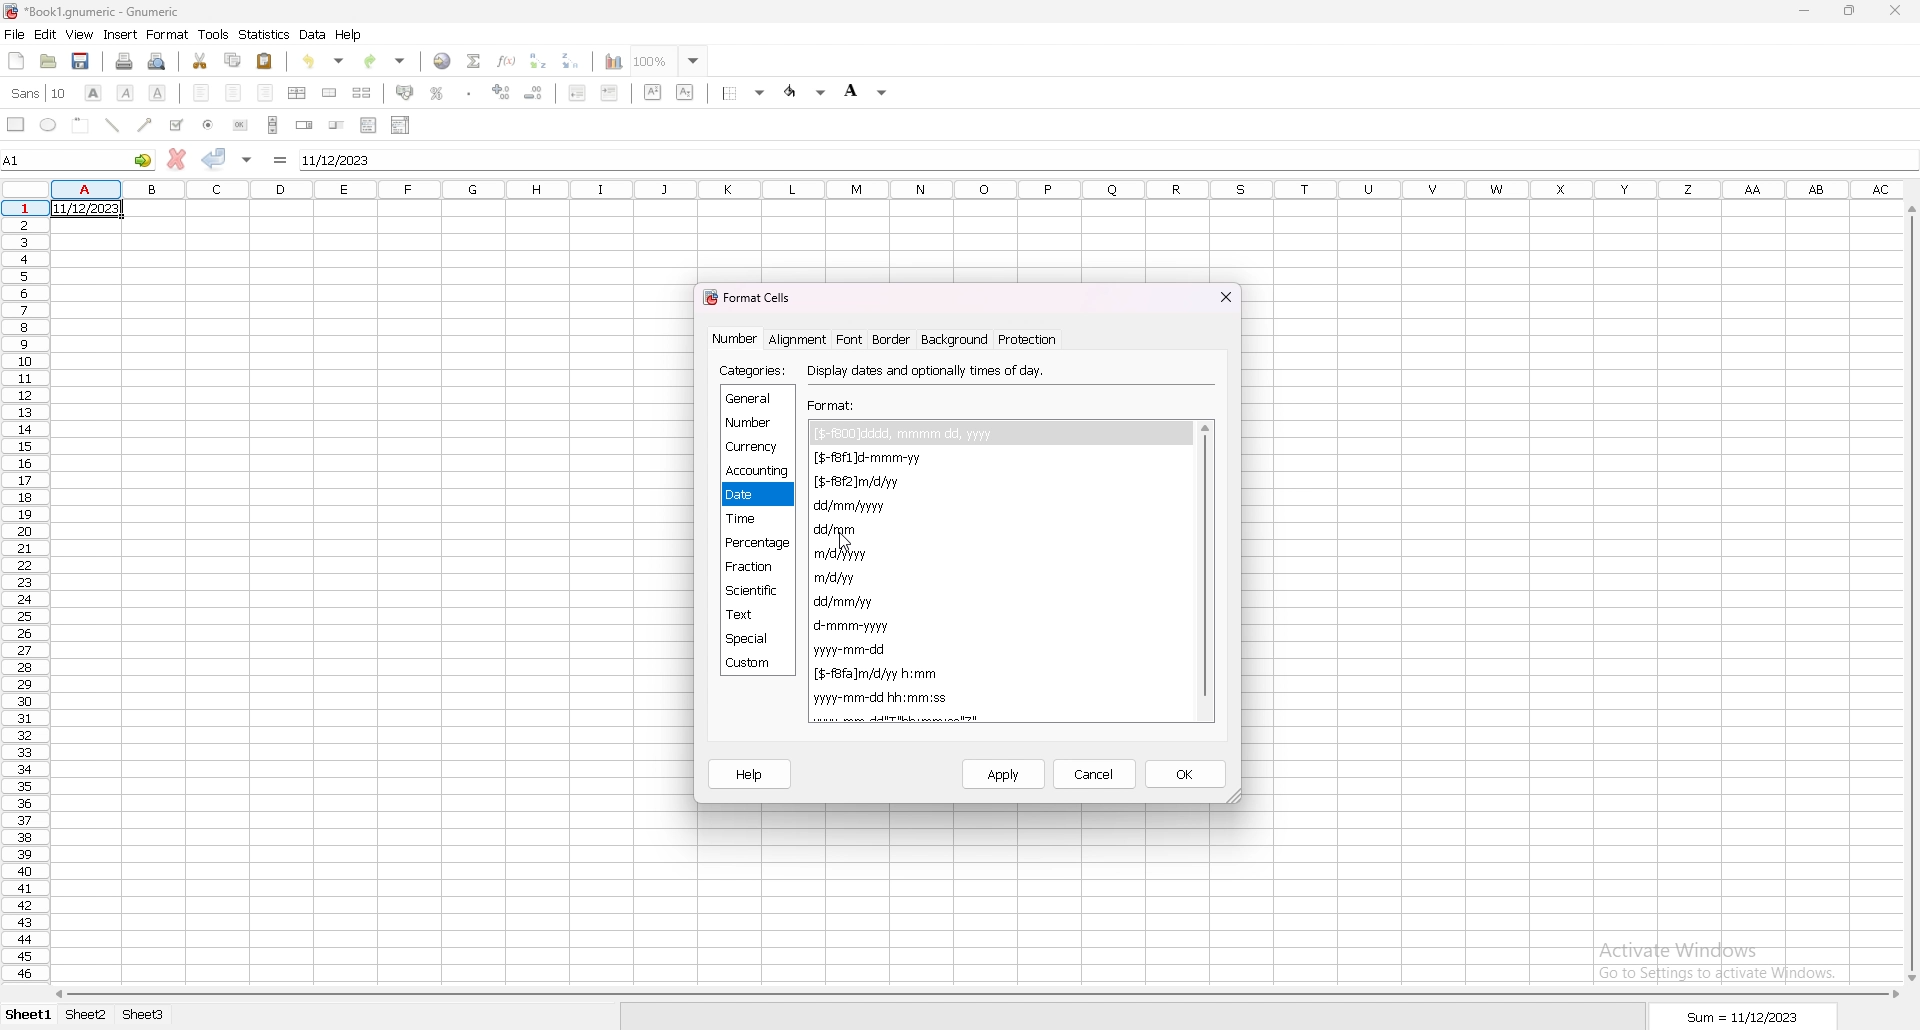  Describe the element at coordinates (855, 625) in the screenshot. I see `d-mmm-yyyy` at that location.